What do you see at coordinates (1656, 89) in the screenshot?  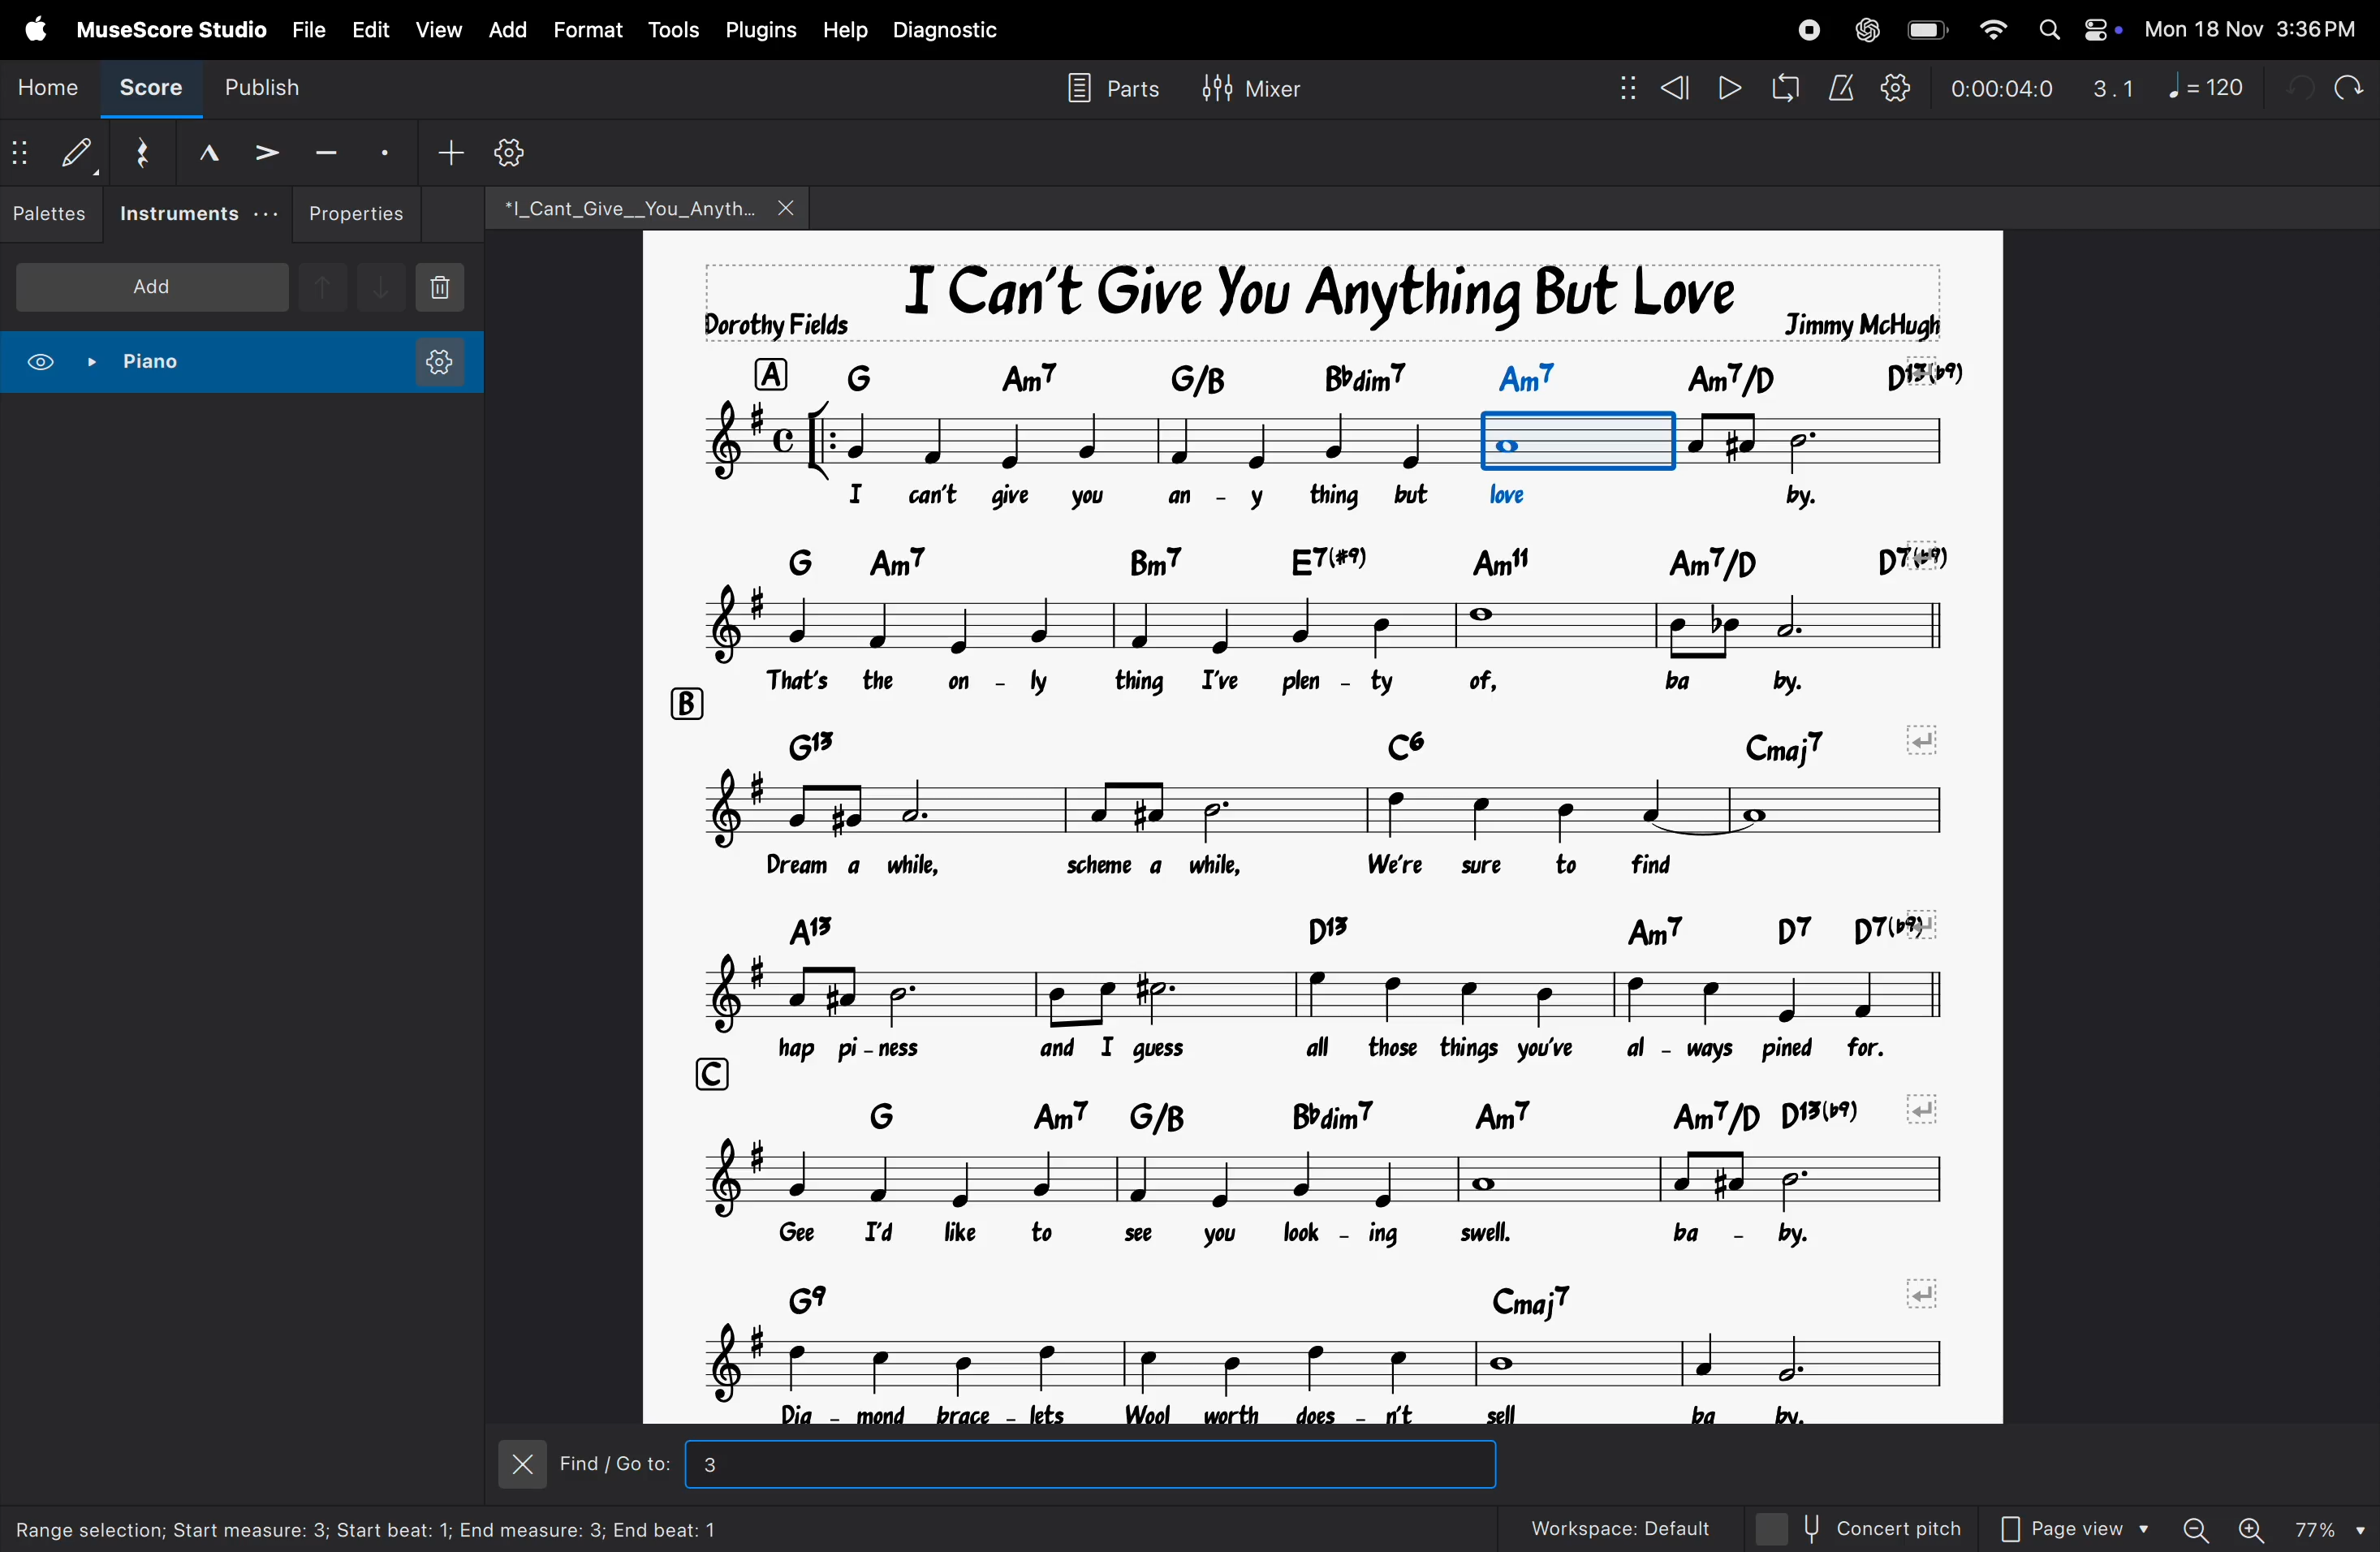 I see `rewind` at bounding box center [1656, 89].